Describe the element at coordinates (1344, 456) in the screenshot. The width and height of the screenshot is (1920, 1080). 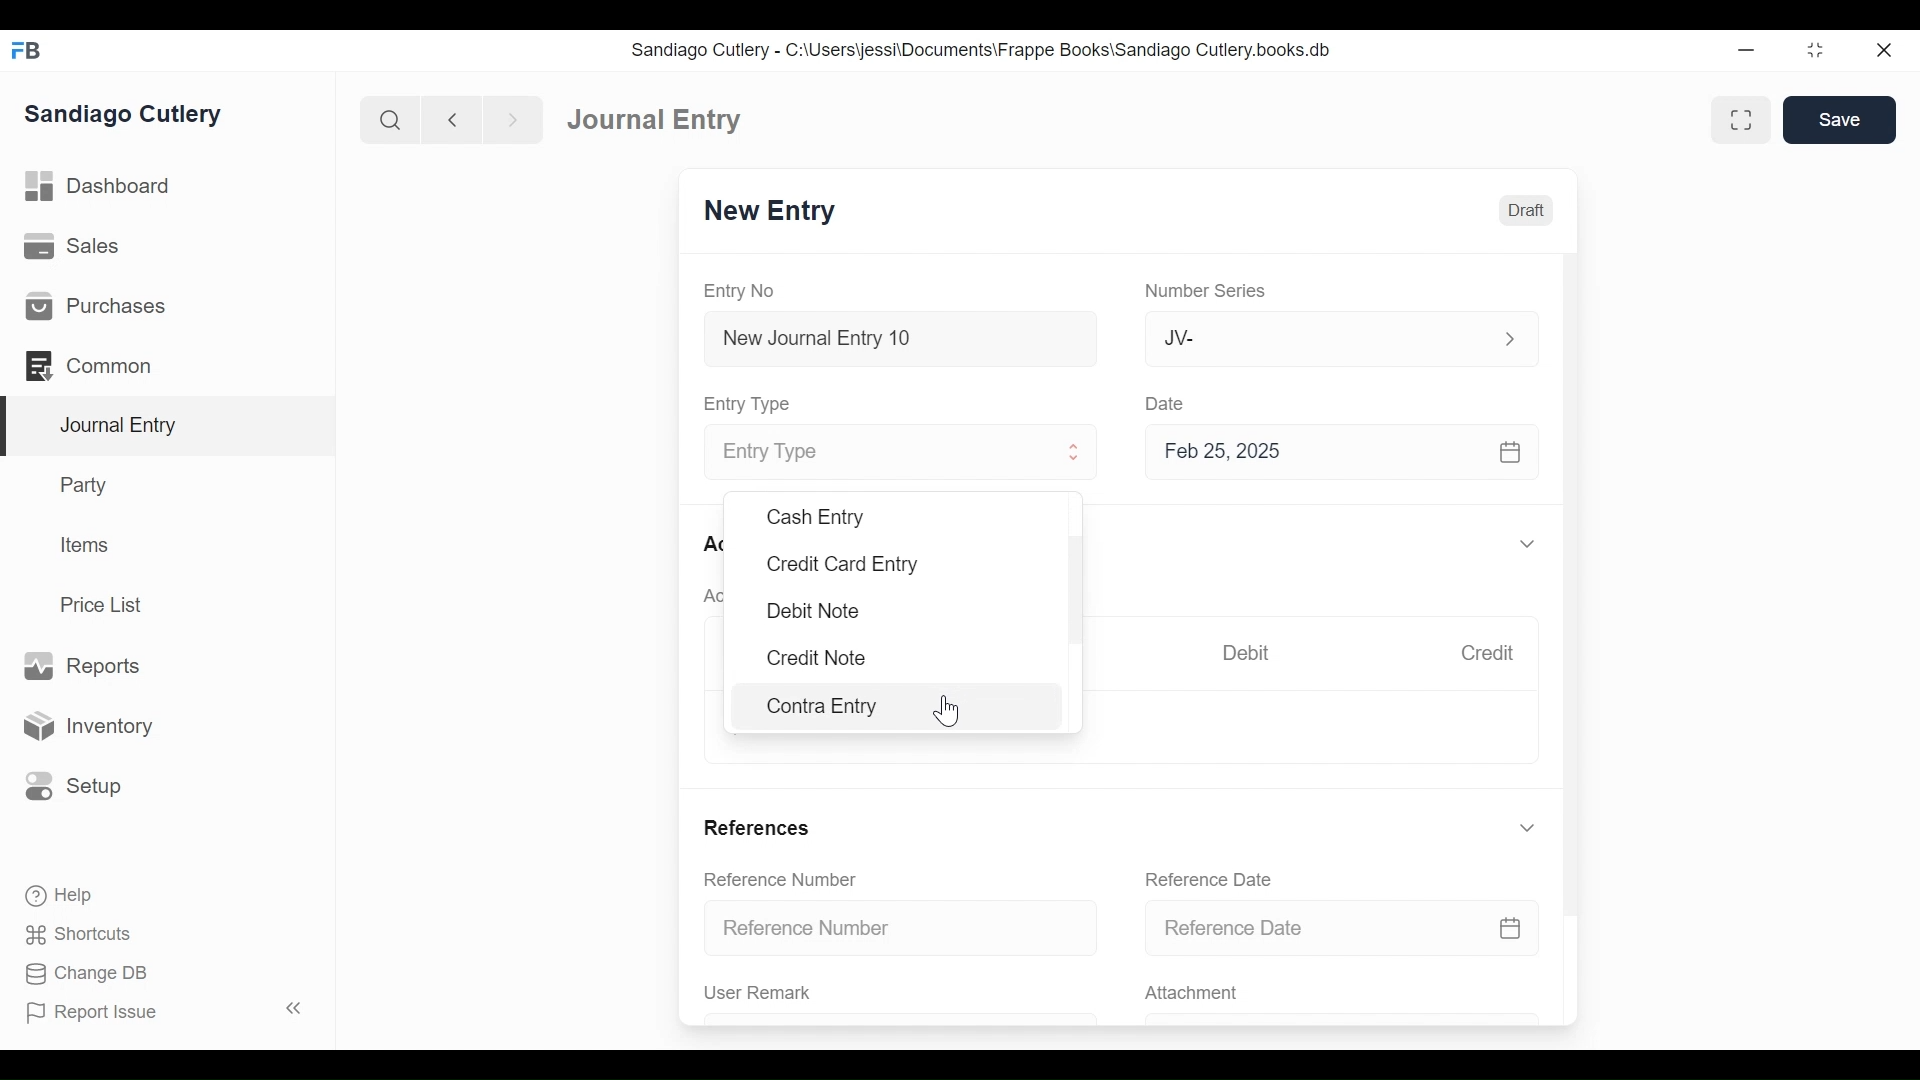
I see `Feb 25, 2025` at that location.